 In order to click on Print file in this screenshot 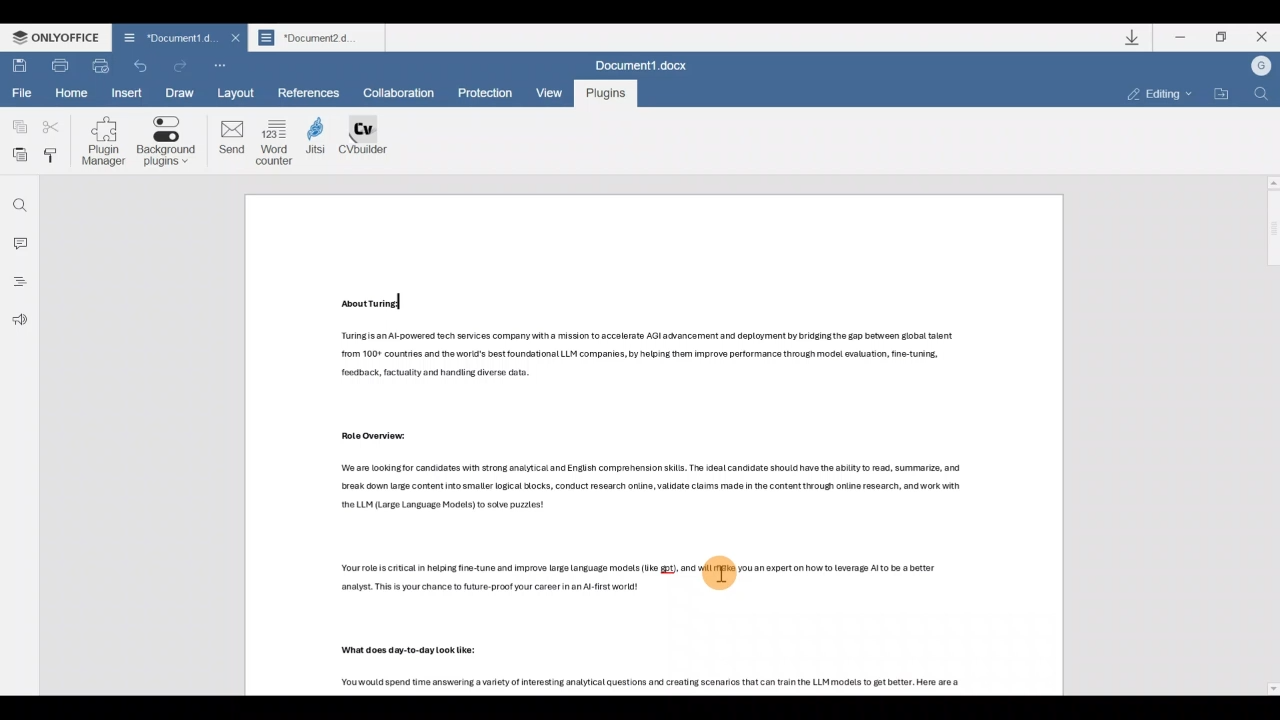, I will do `click(59, 65)`.